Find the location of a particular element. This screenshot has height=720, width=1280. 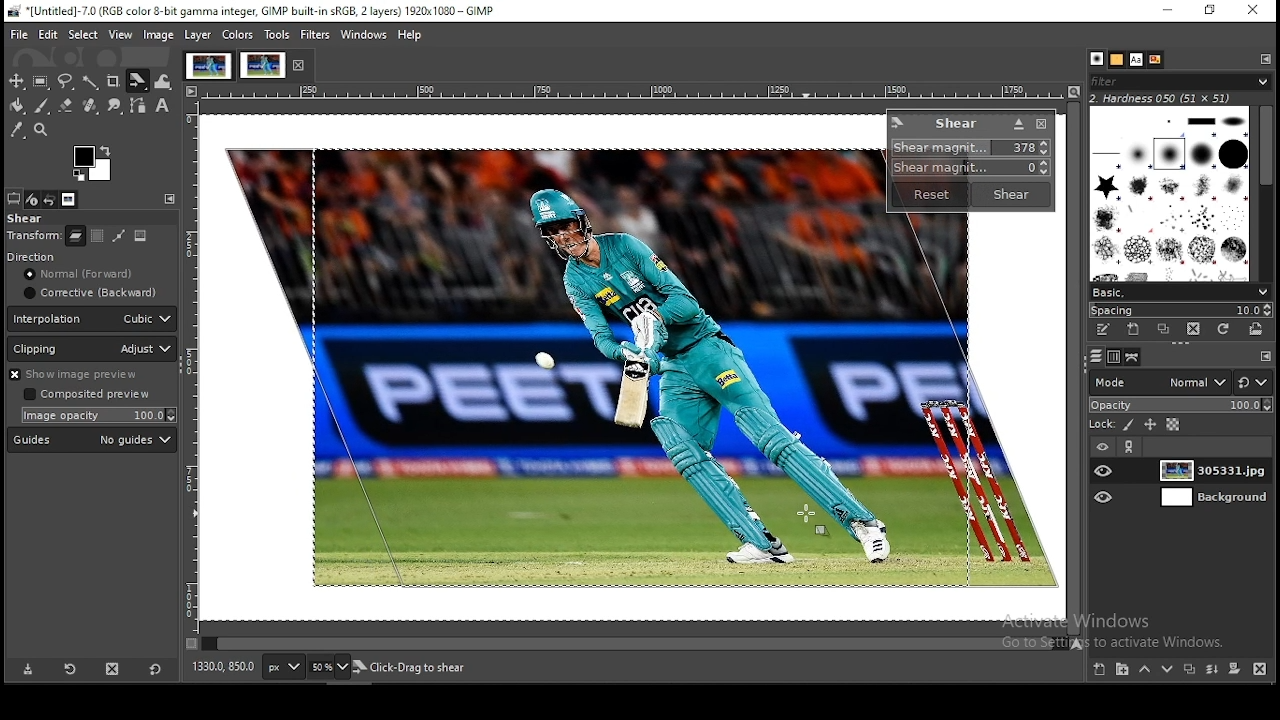

create a new brush is located at coordinates (1132, 329).